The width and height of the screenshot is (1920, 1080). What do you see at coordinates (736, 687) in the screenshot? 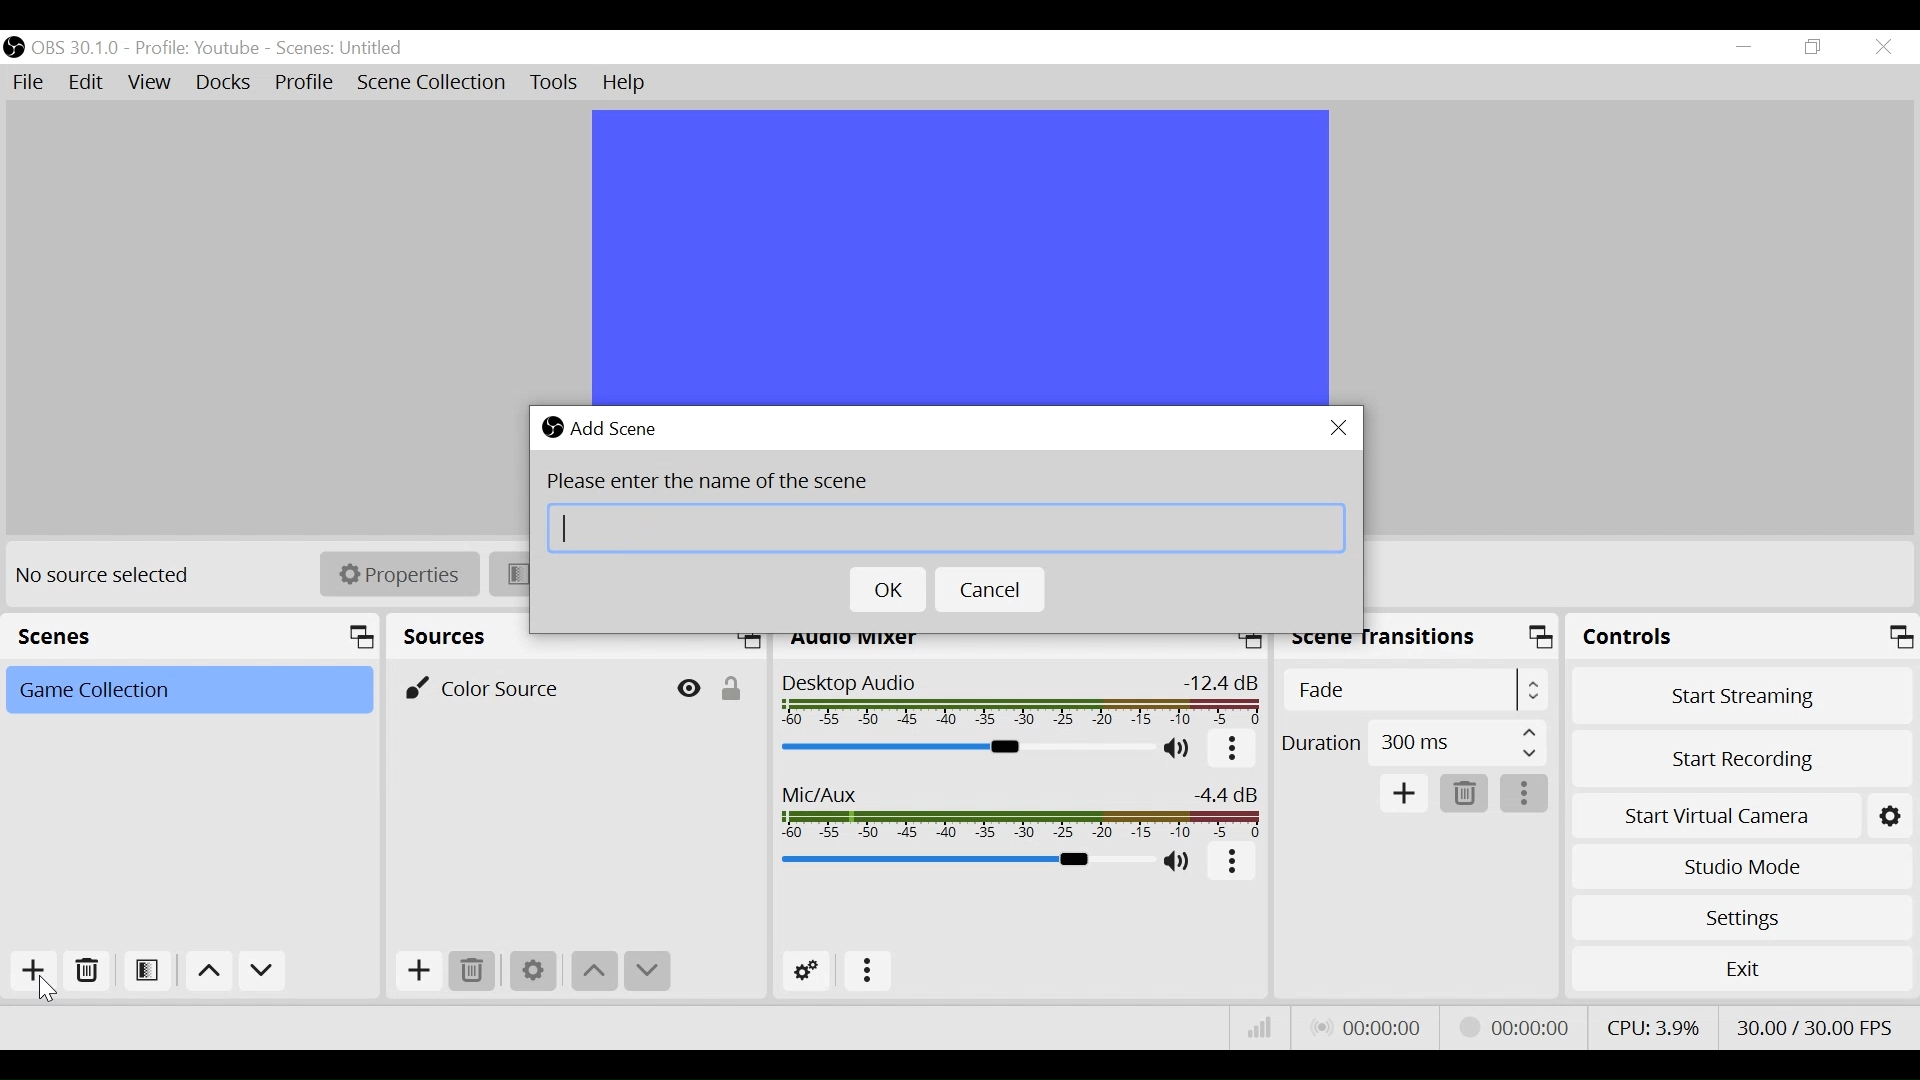
I see `(un)lock` at bounding box center [736, 687].